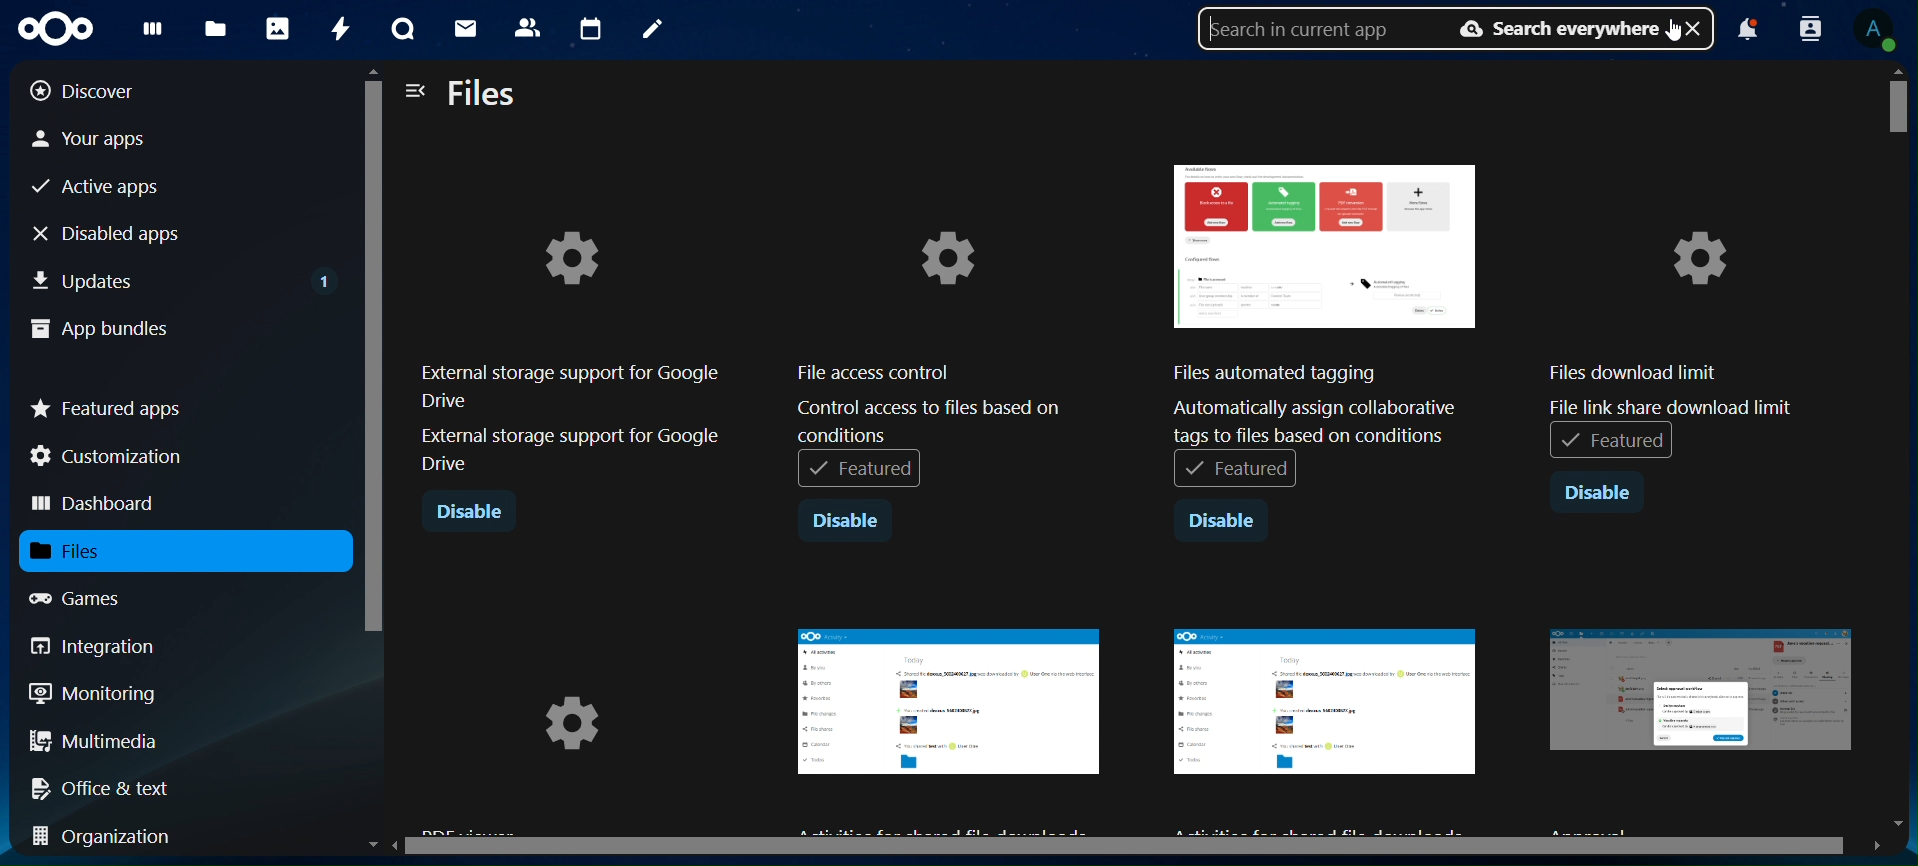 The height and width of the screenshot is (866, 1918). Describe the element at coordinates (468, 31) in the screenshot. I see `mail` at that location.